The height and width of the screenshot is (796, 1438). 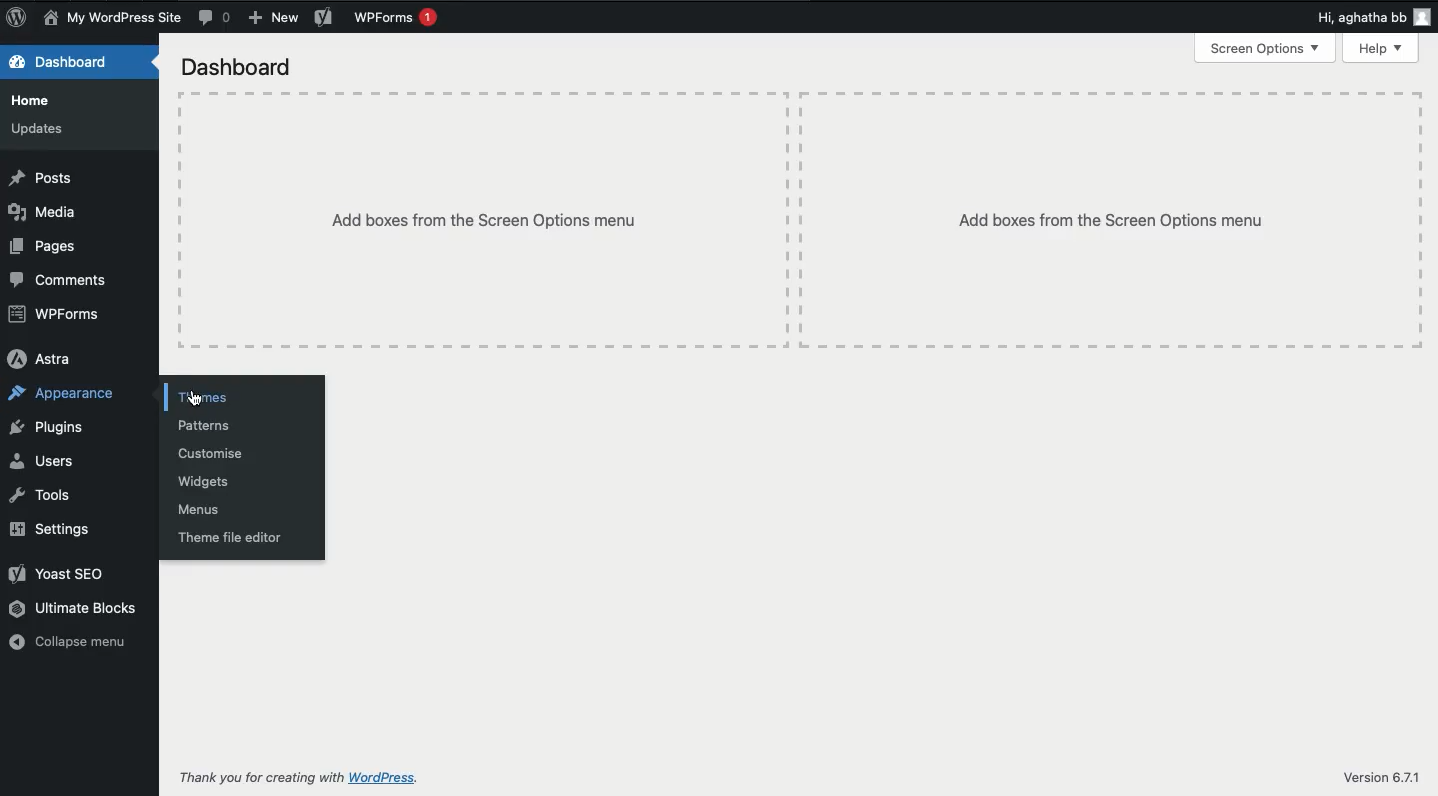 I want to click on Comment, so click(x=218, y=18).